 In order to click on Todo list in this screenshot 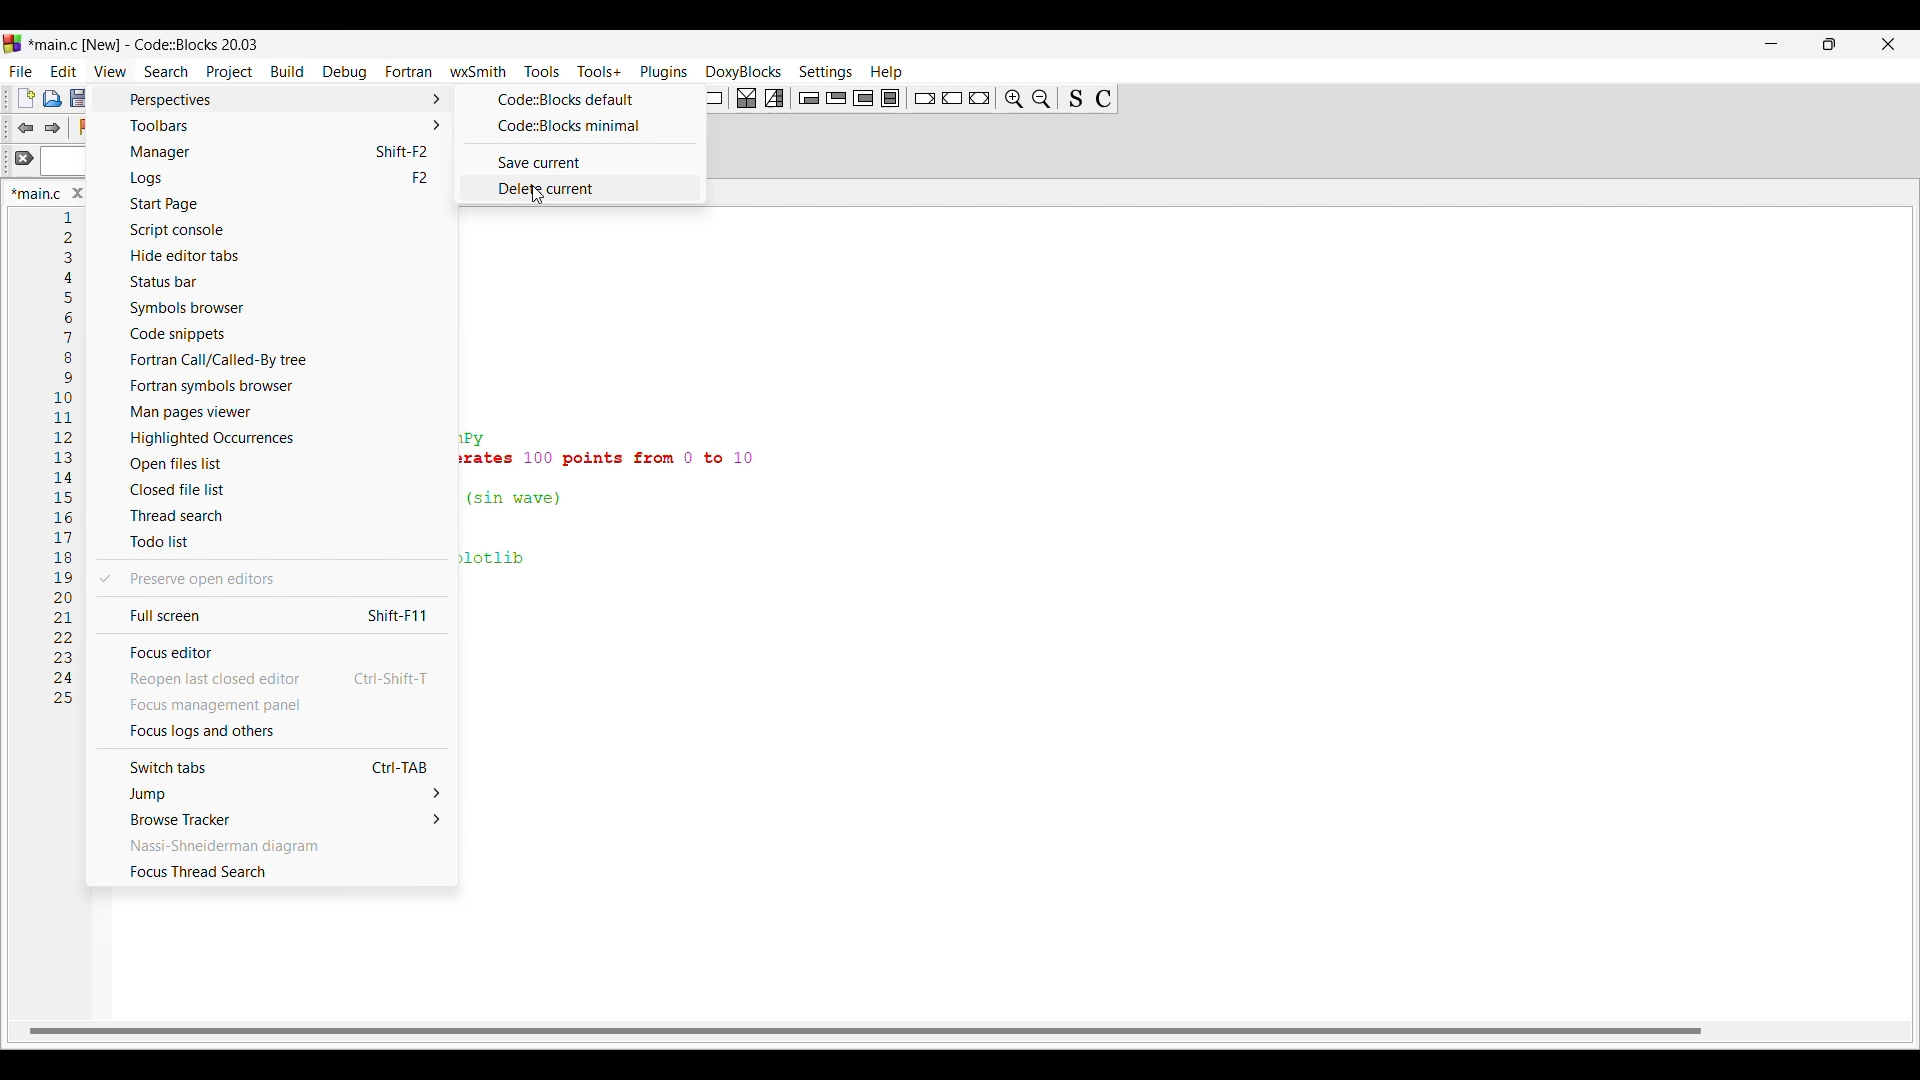, I will do `click(274, 542)`.